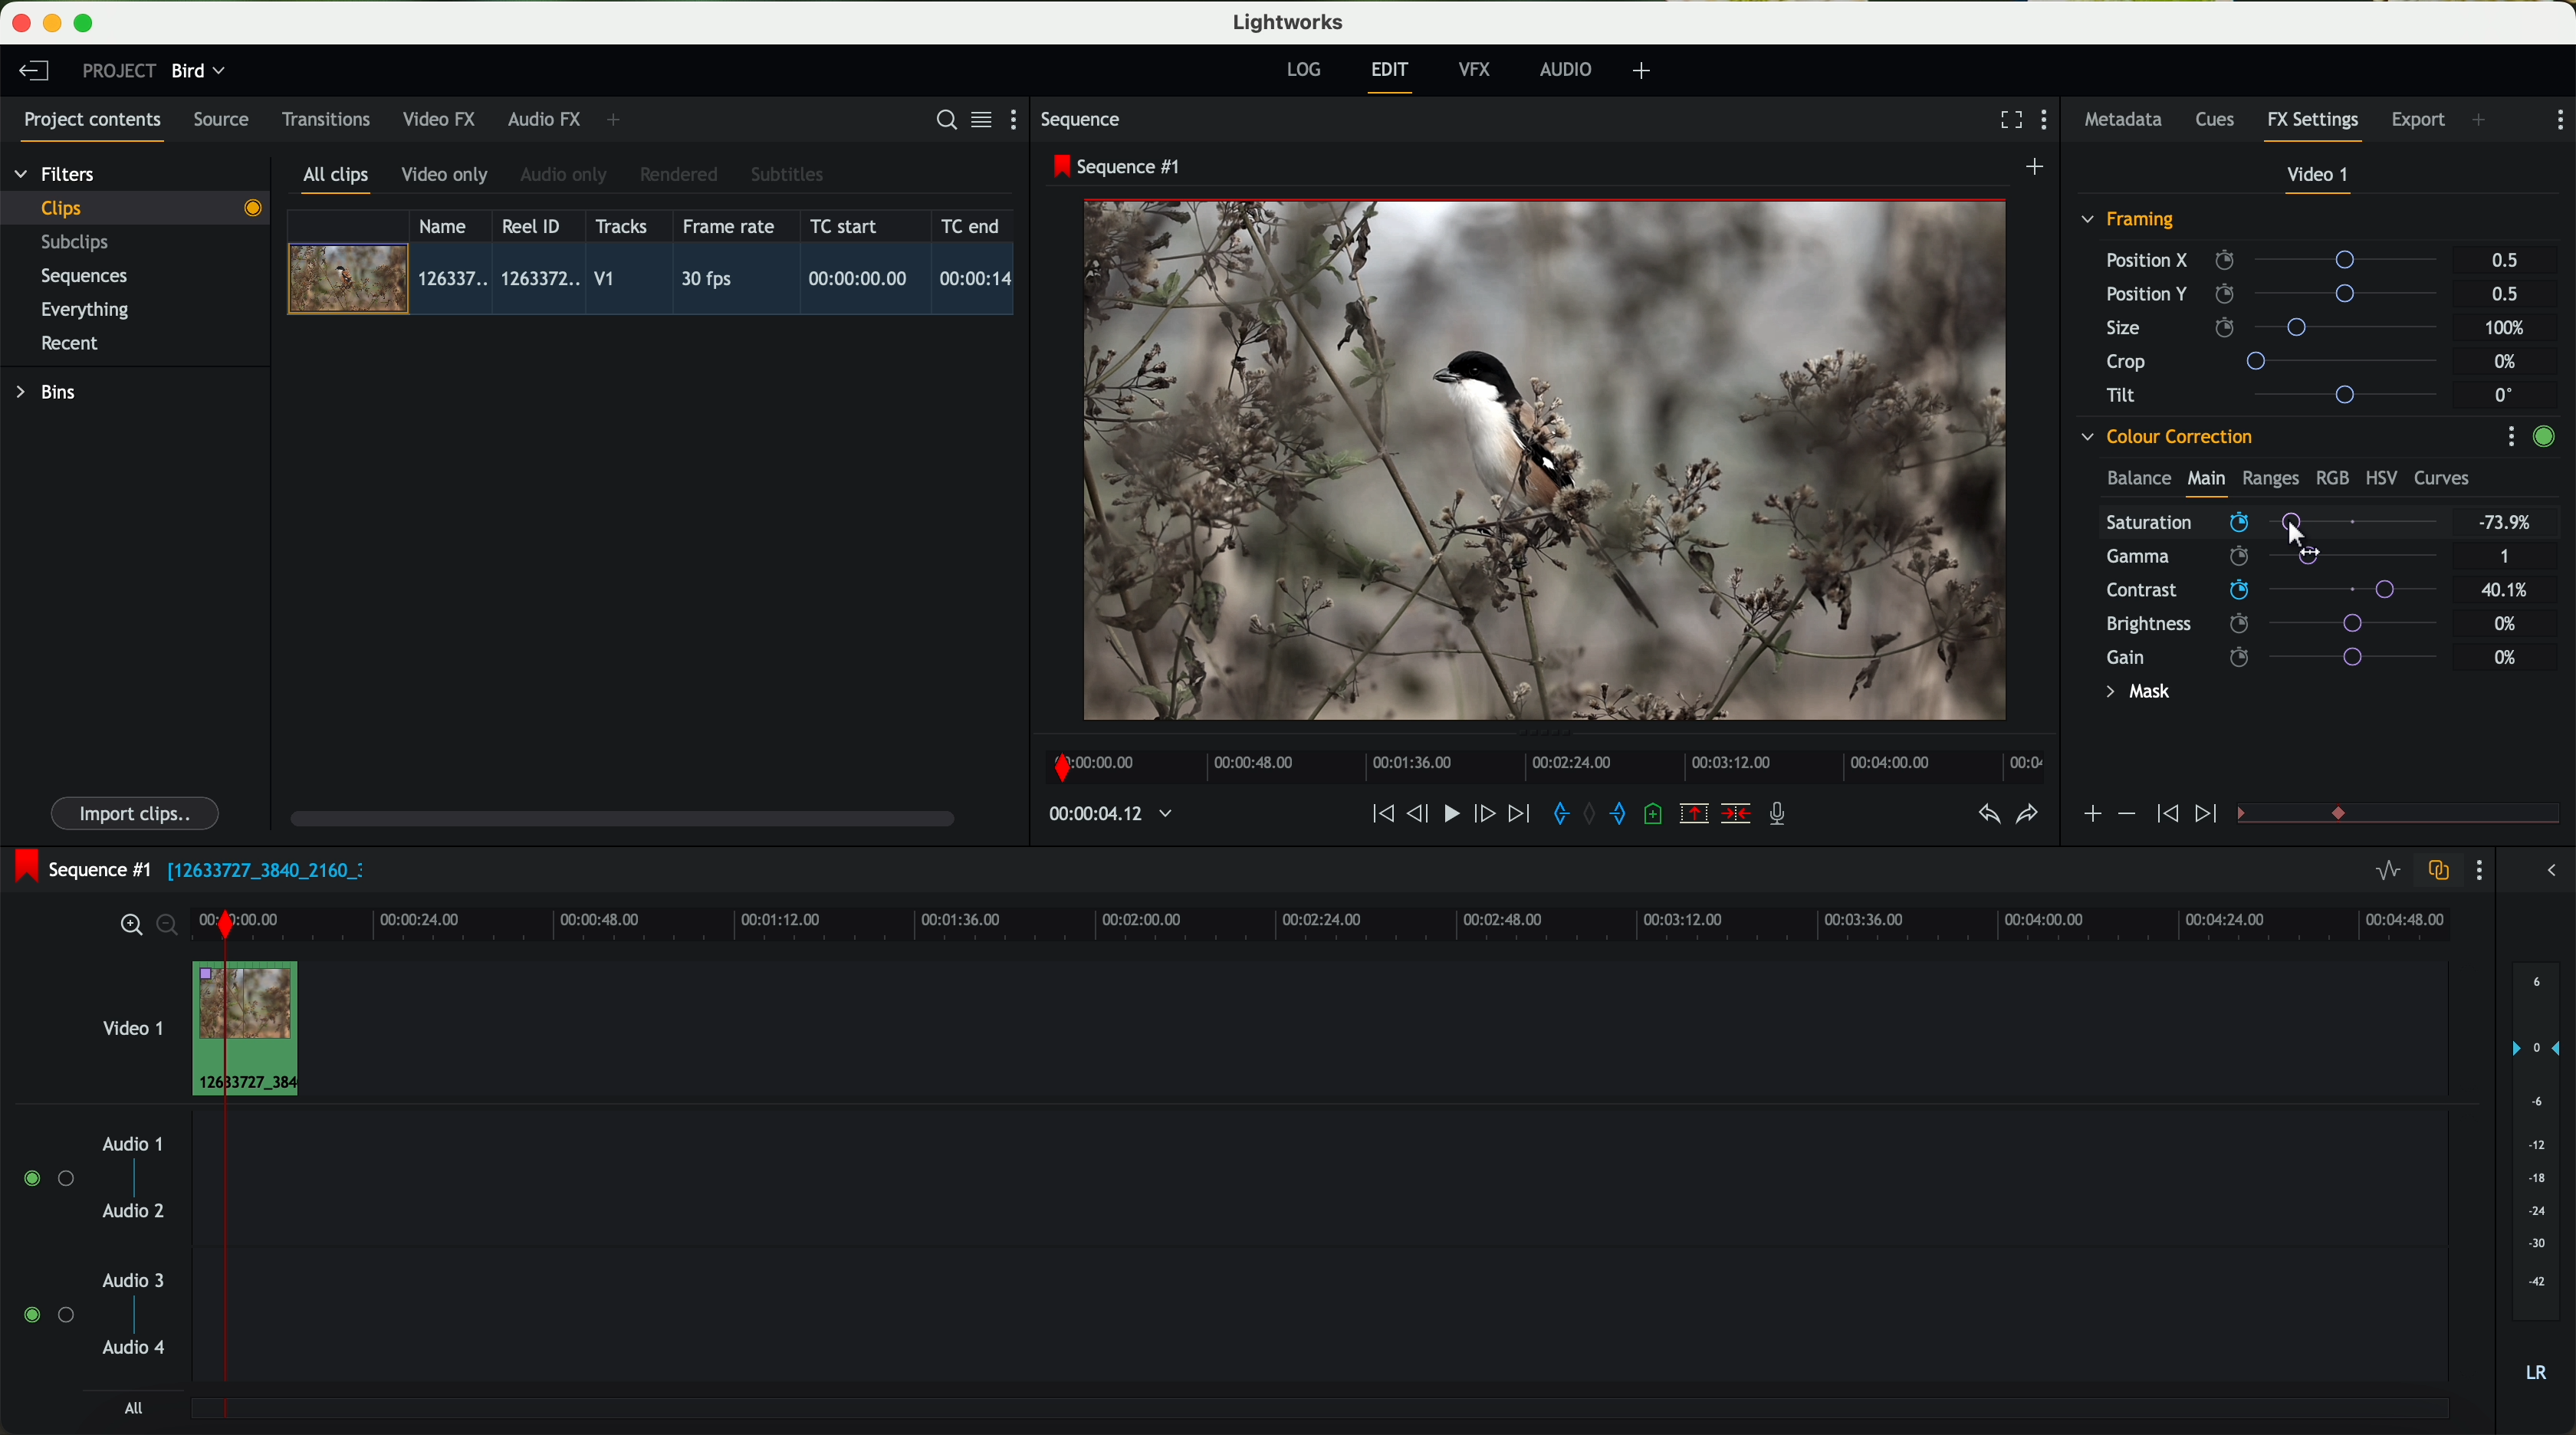 This screenshot has height=1435, width=2576. Describe the element at coordinates (2280, 293) in the screenshot. I see `position Y` at that location.